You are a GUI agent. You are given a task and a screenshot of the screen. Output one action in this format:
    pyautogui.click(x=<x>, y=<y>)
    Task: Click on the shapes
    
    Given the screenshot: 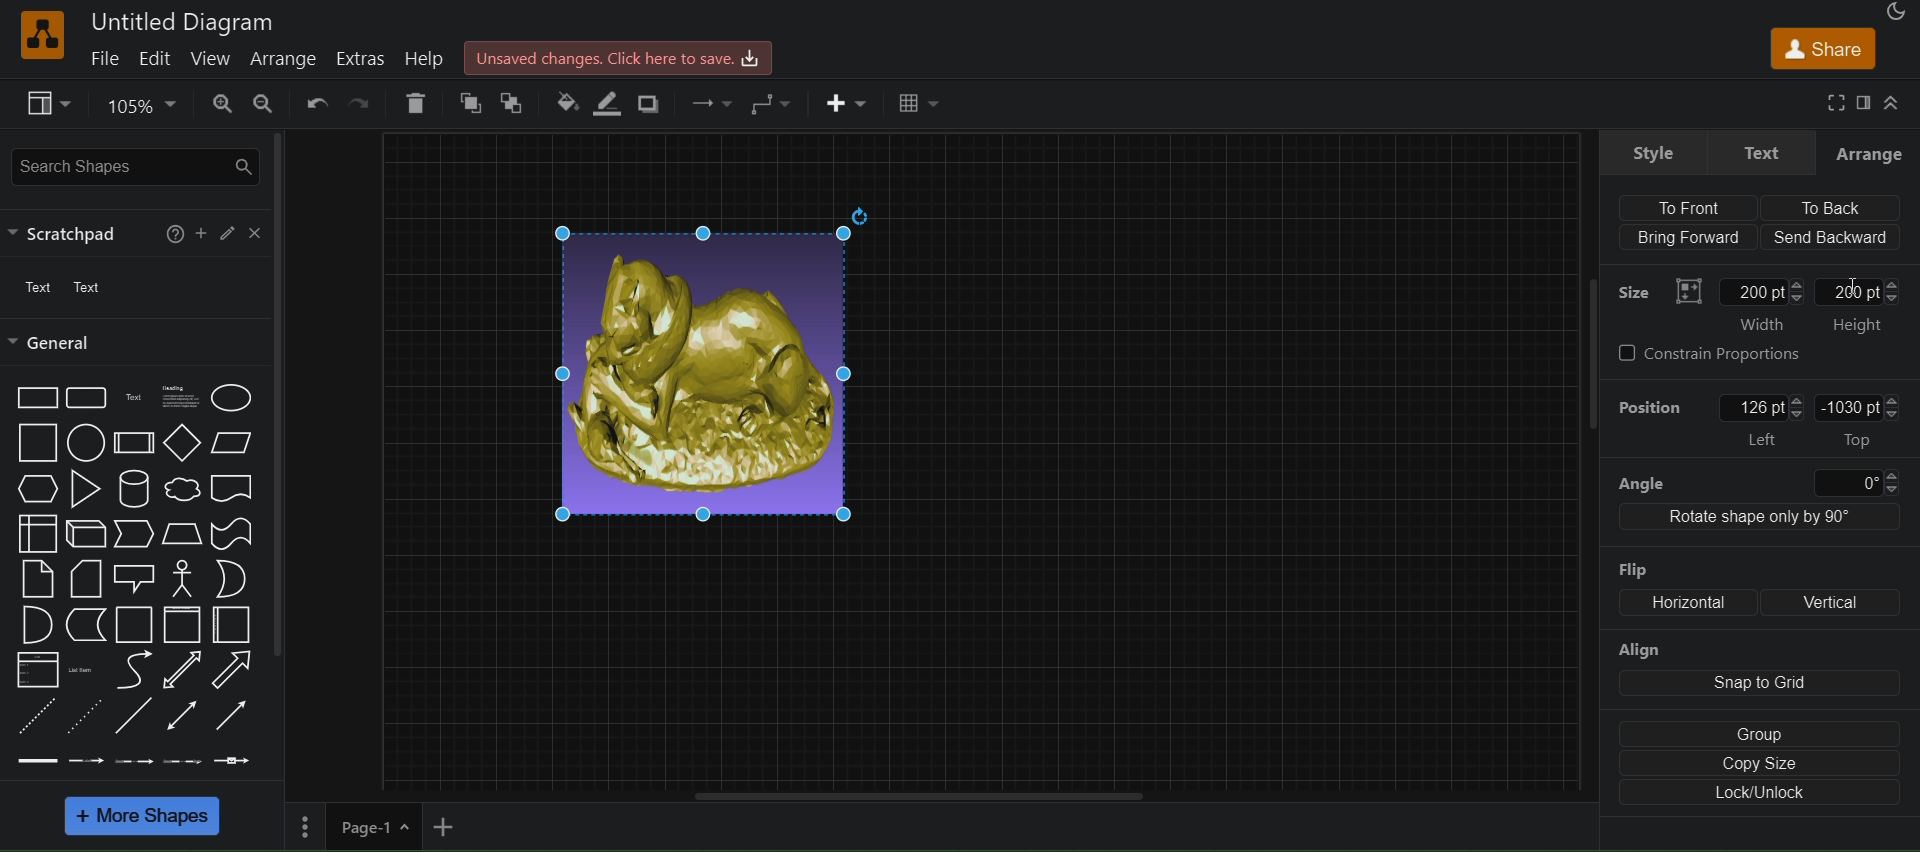 What is the action you would take?
    pyautogui.click(x=144, y=577)
    